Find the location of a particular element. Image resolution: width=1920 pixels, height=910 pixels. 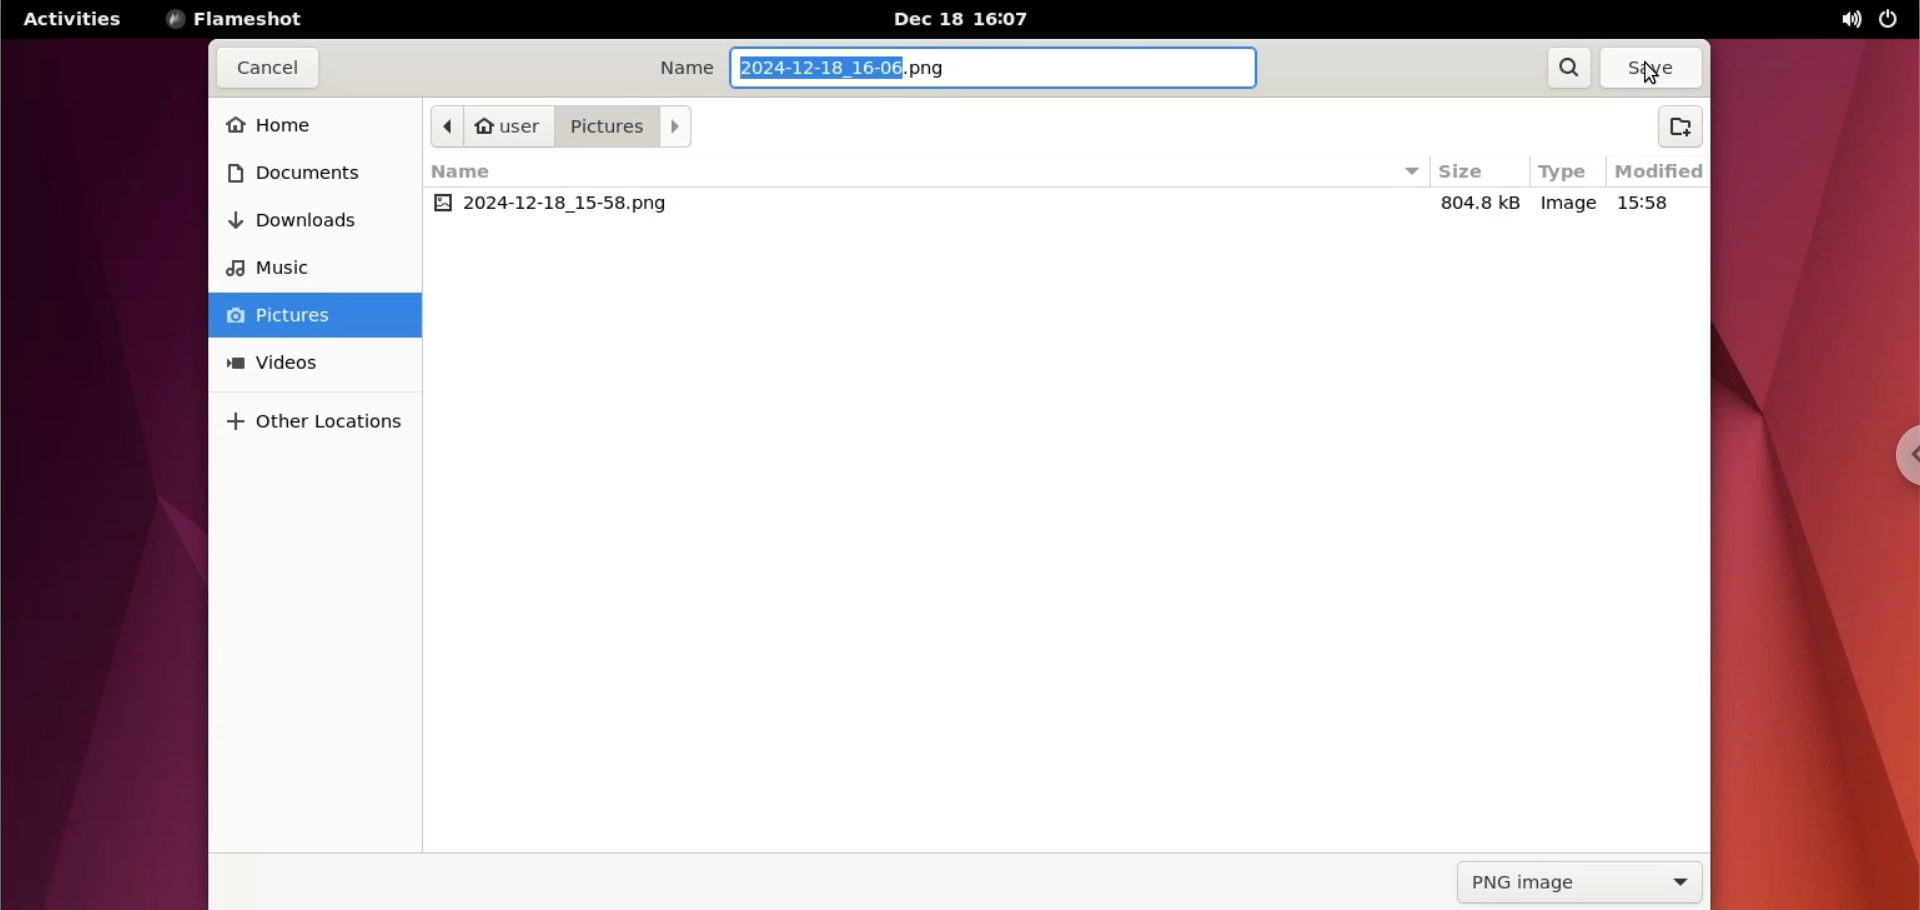

fille size is located at coordinates (1486, 205).